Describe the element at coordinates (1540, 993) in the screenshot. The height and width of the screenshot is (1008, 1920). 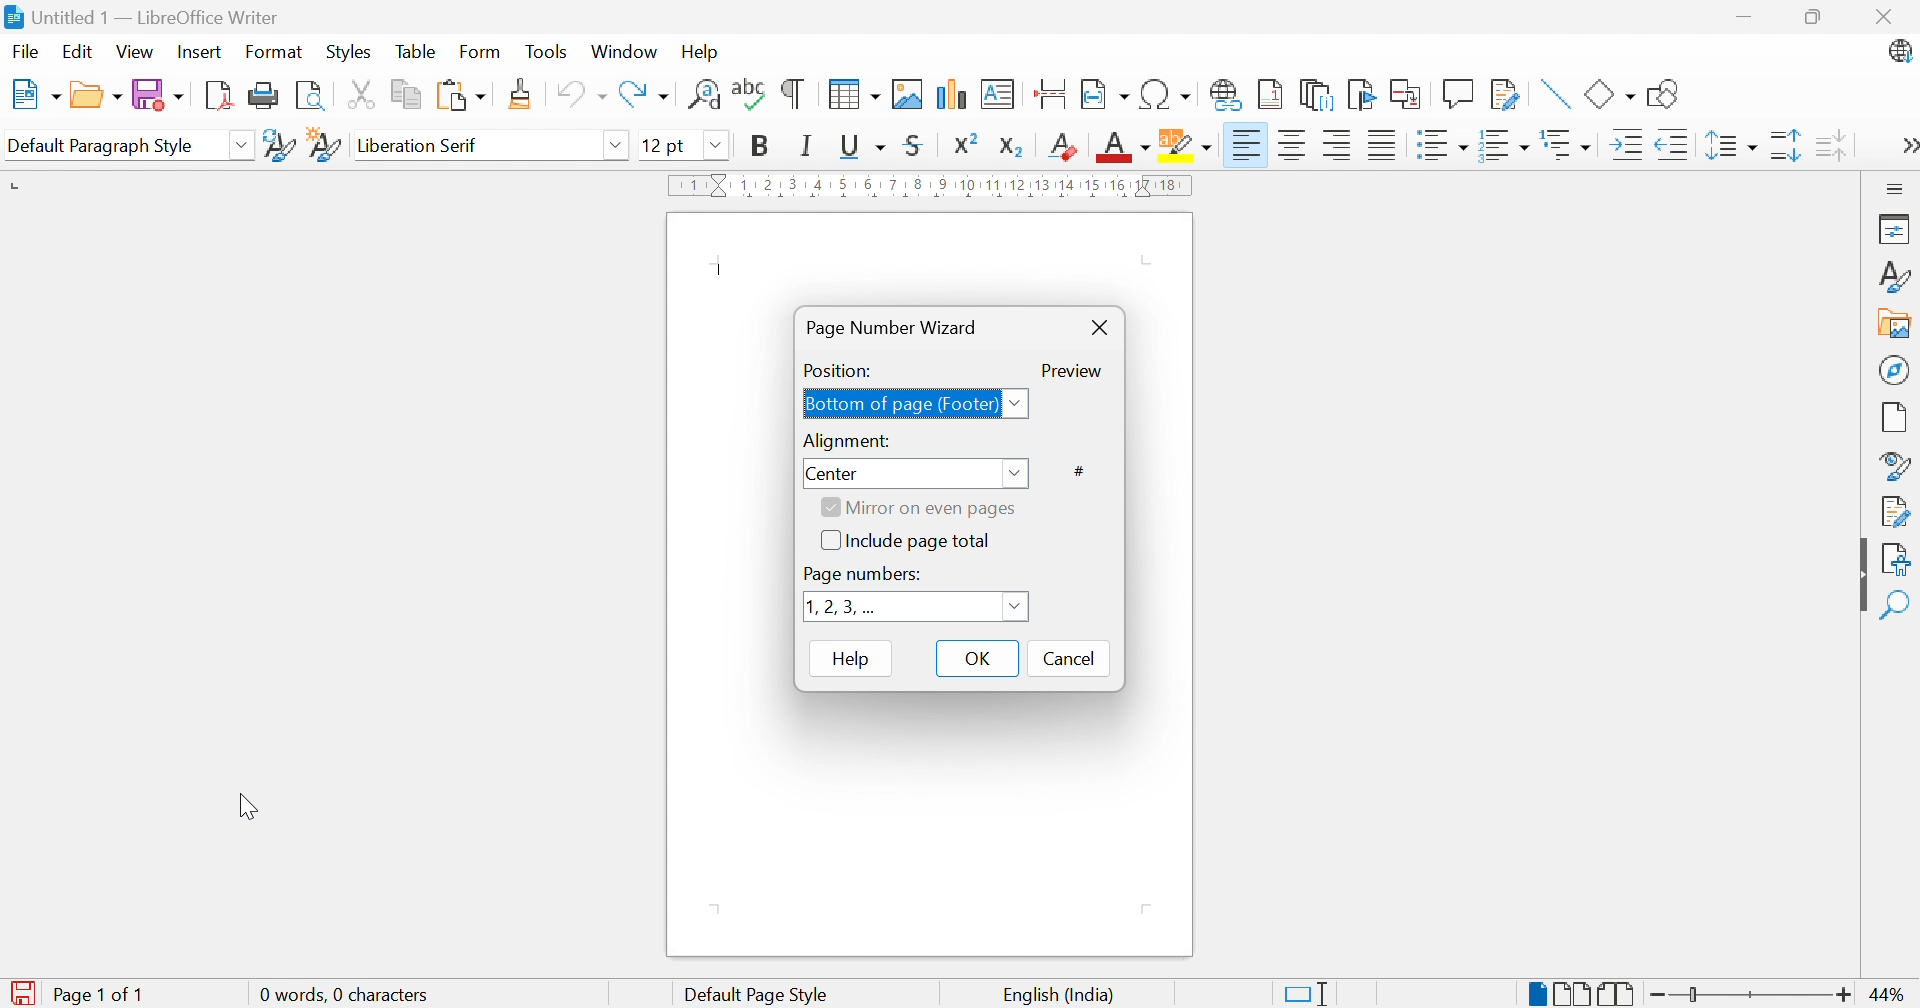
I see `Single-page view` at that location.